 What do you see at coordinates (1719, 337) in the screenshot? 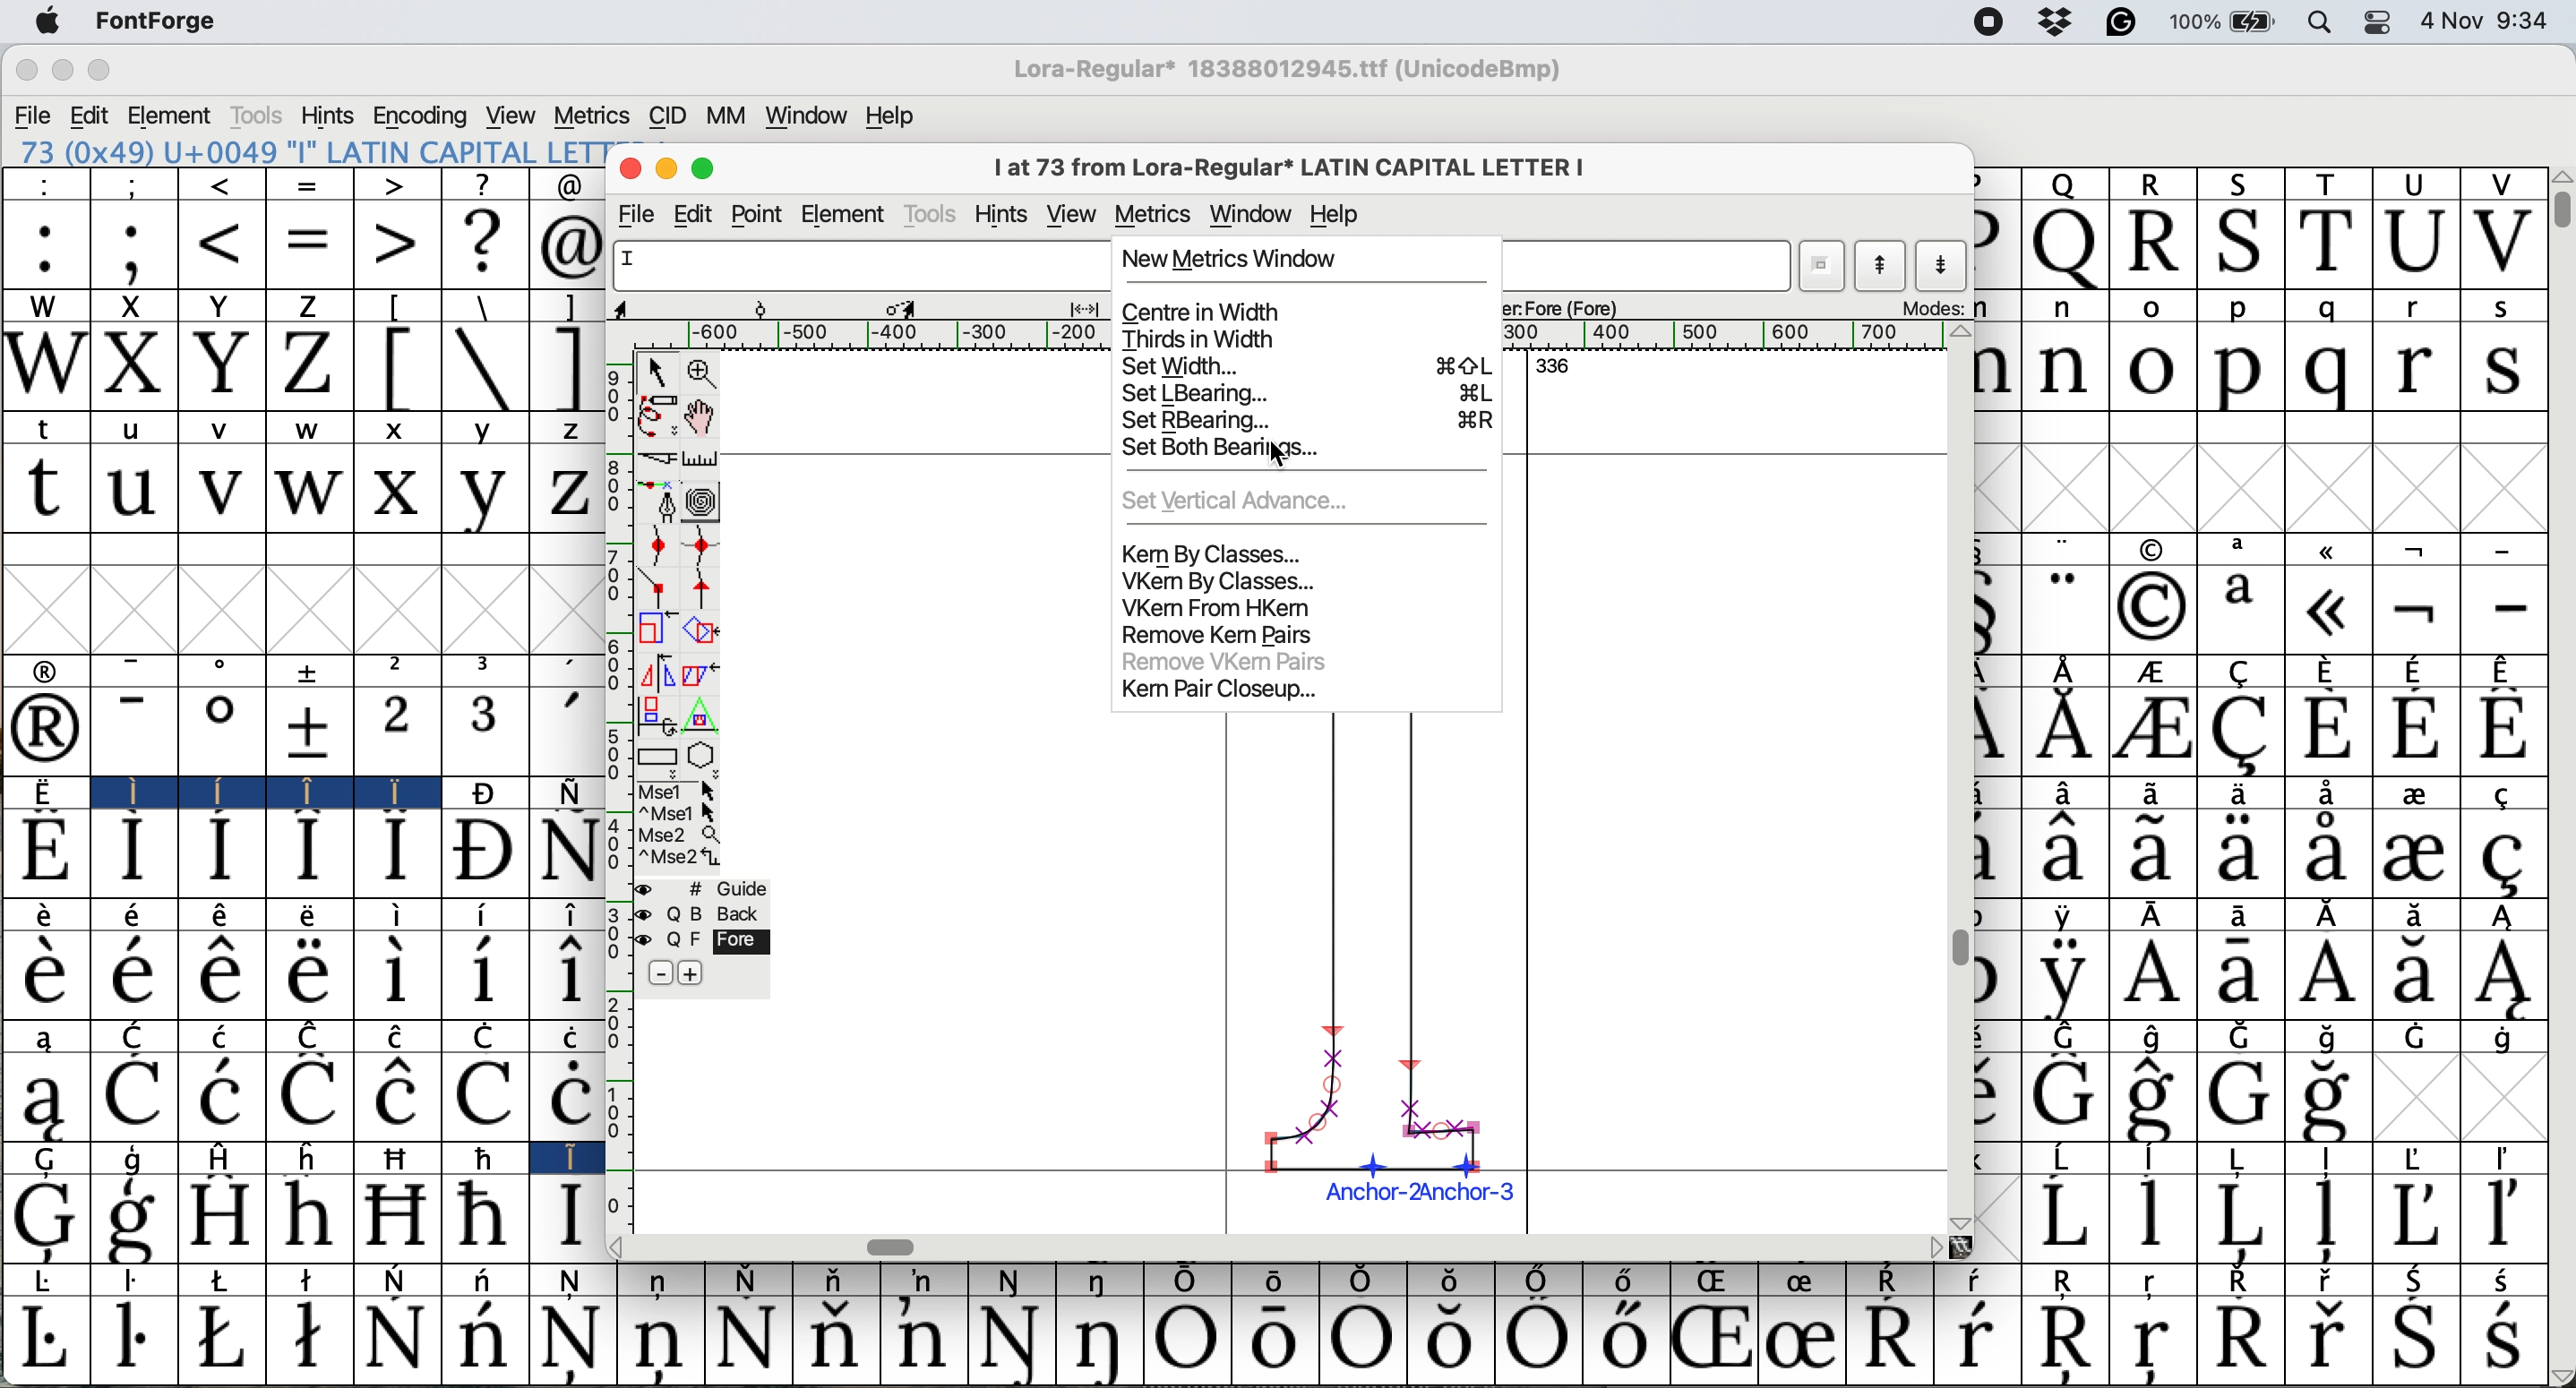
I see `horizontal scale` at bounding box center [1719, 337].